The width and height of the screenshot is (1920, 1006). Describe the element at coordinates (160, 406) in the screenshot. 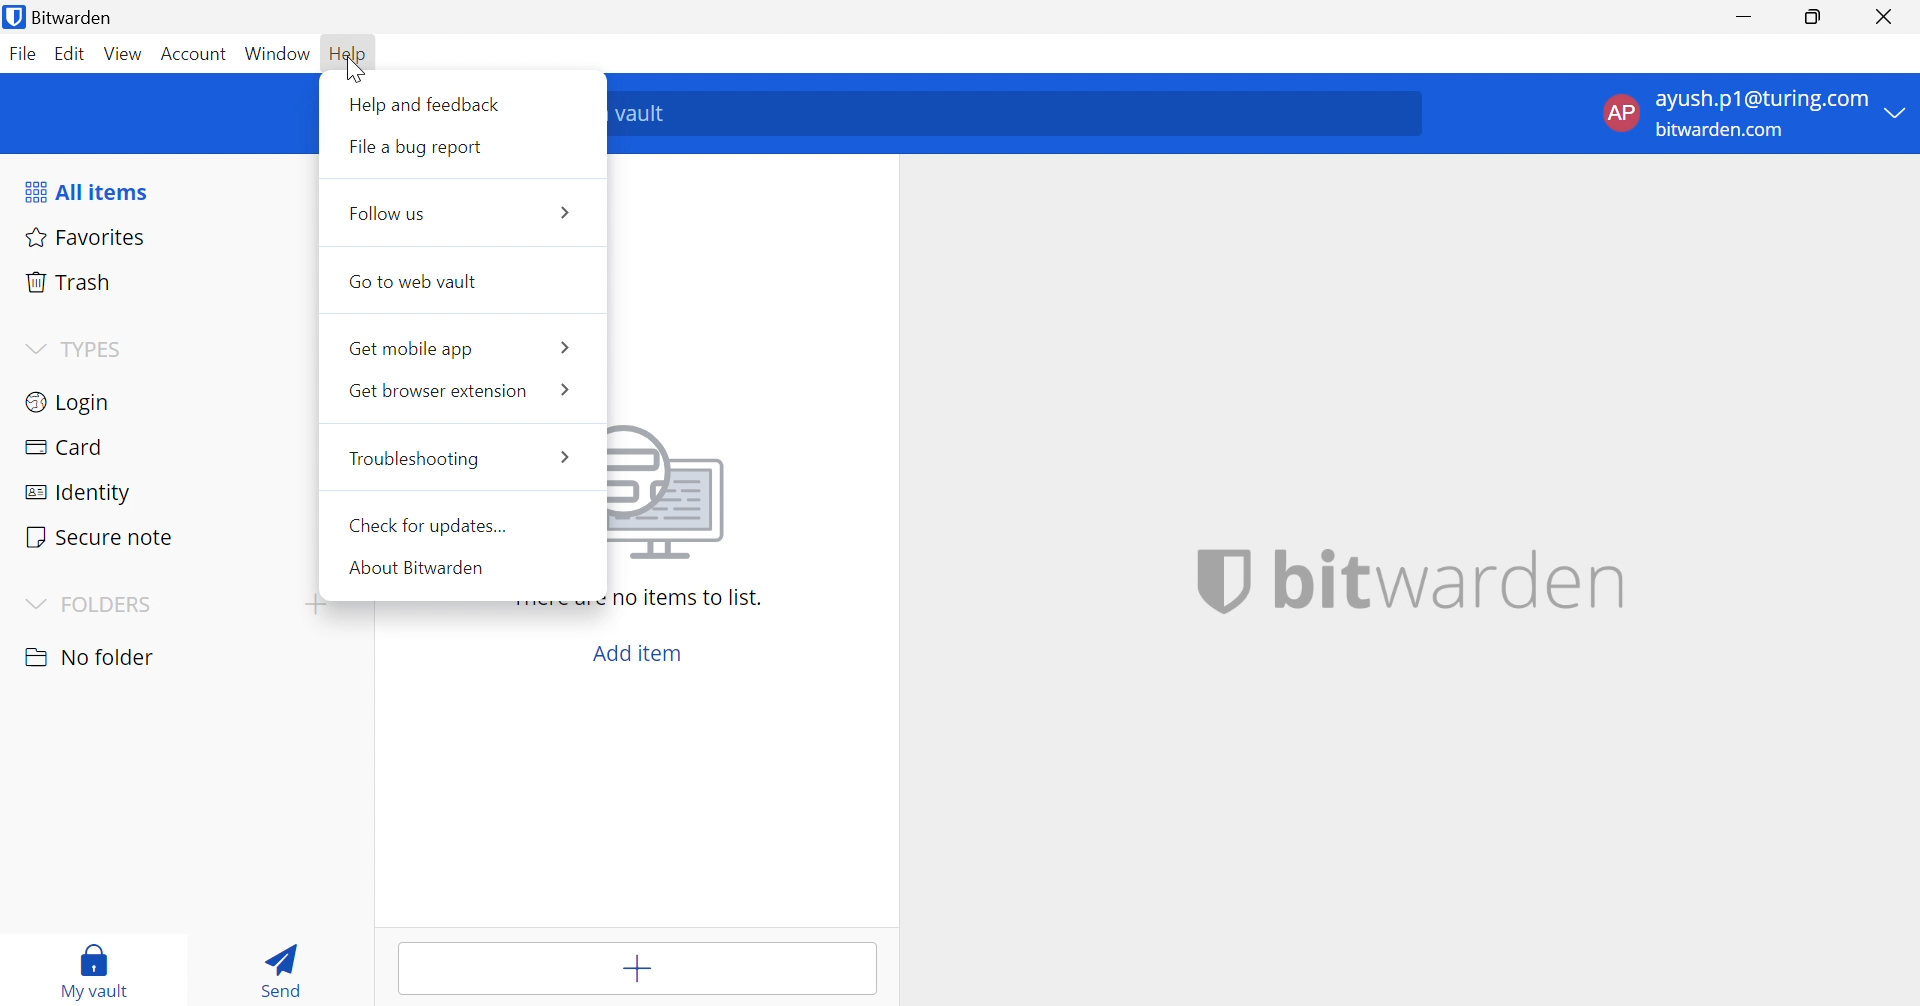

I see `Login` at that location.